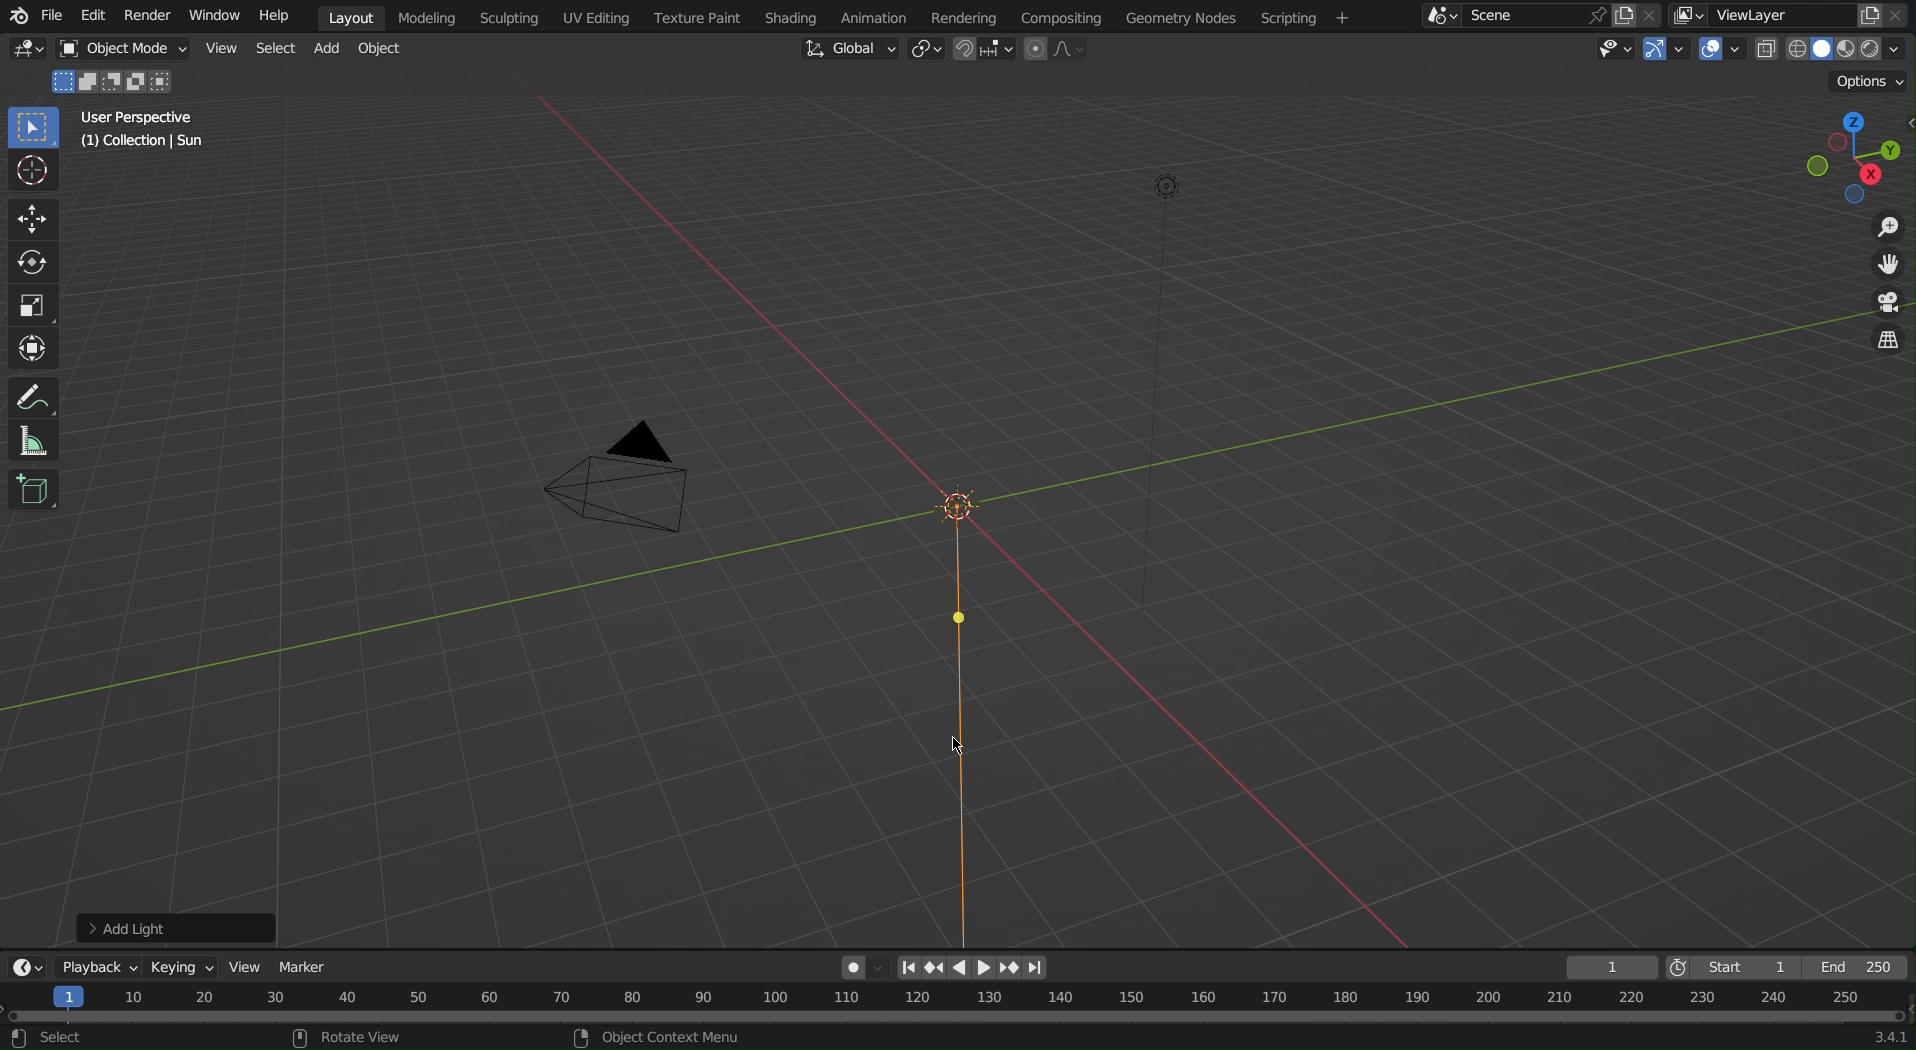  Describe the element at coordinates (280, 17) in the screenshot. I see `Help` at that location.